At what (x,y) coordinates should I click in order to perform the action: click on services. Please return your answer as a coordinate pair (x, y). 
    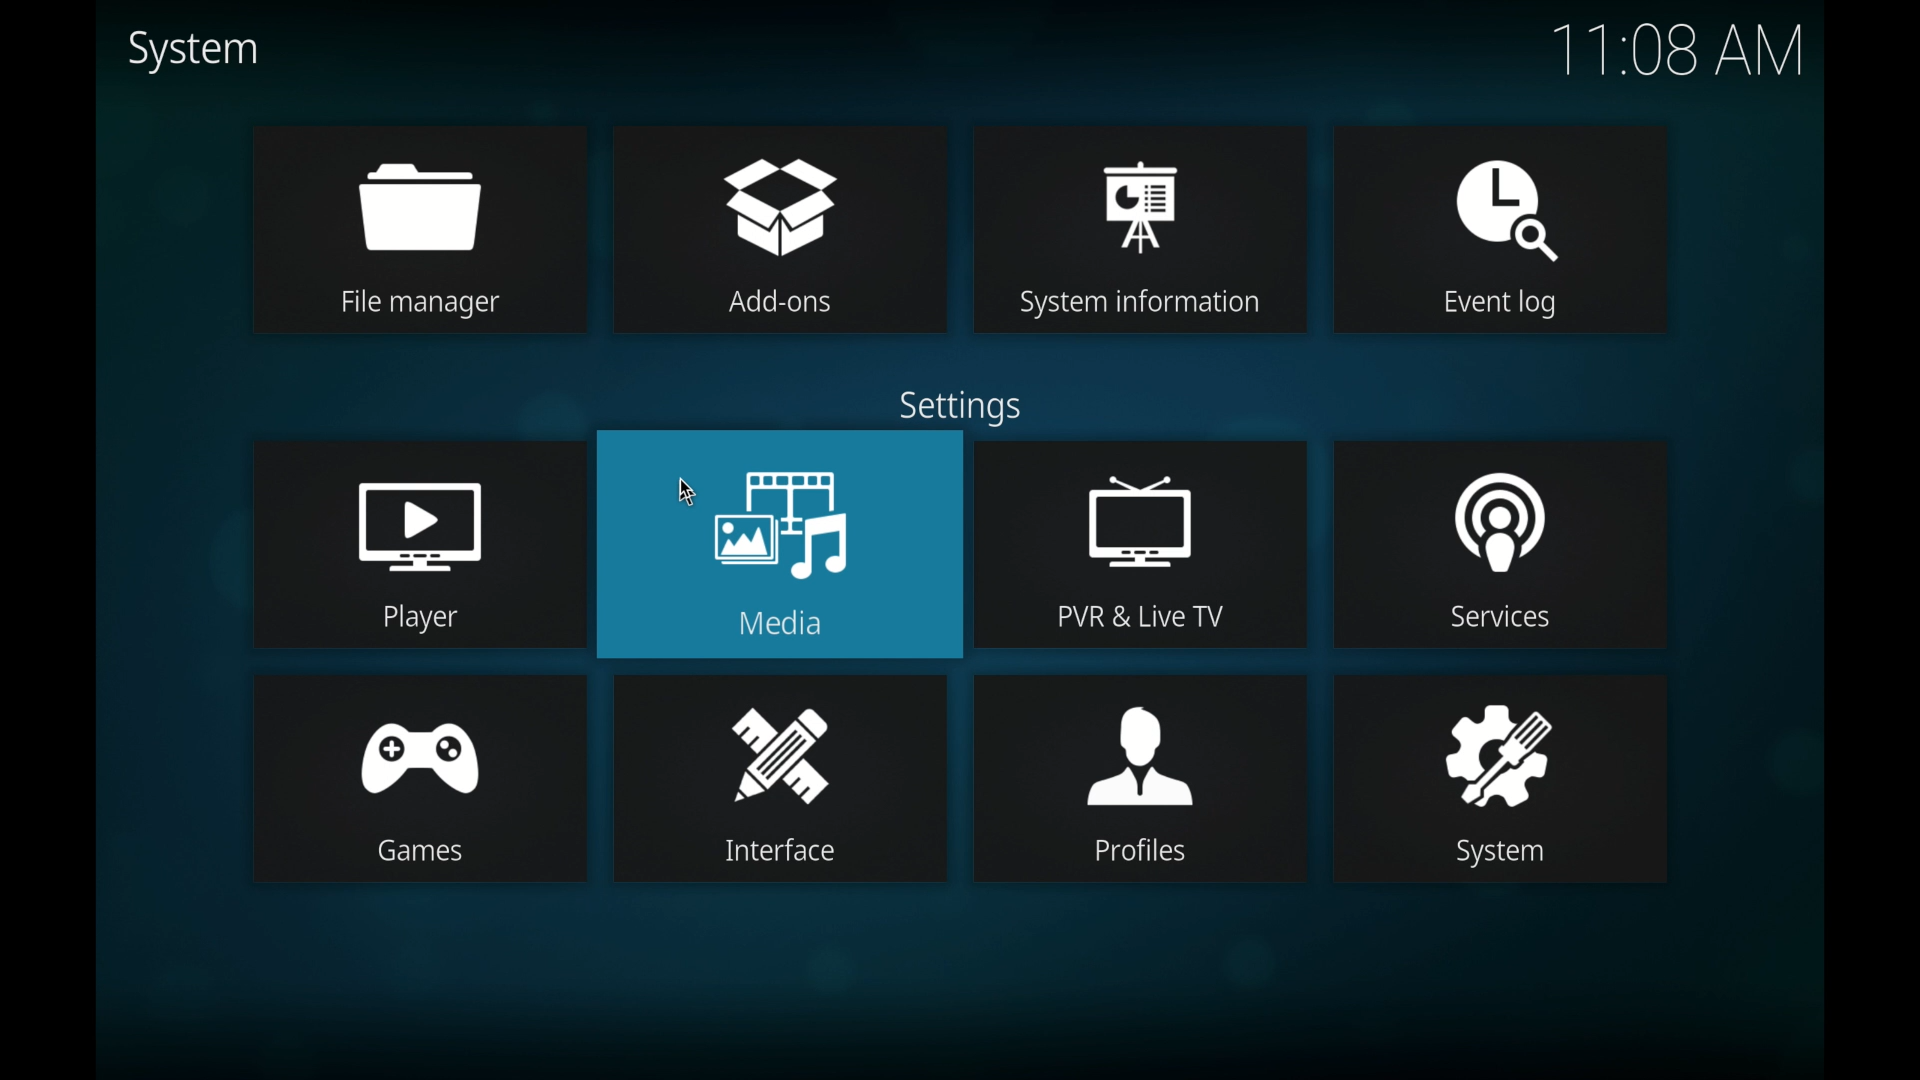
    Looking at the image, I should click on (1505, 543).